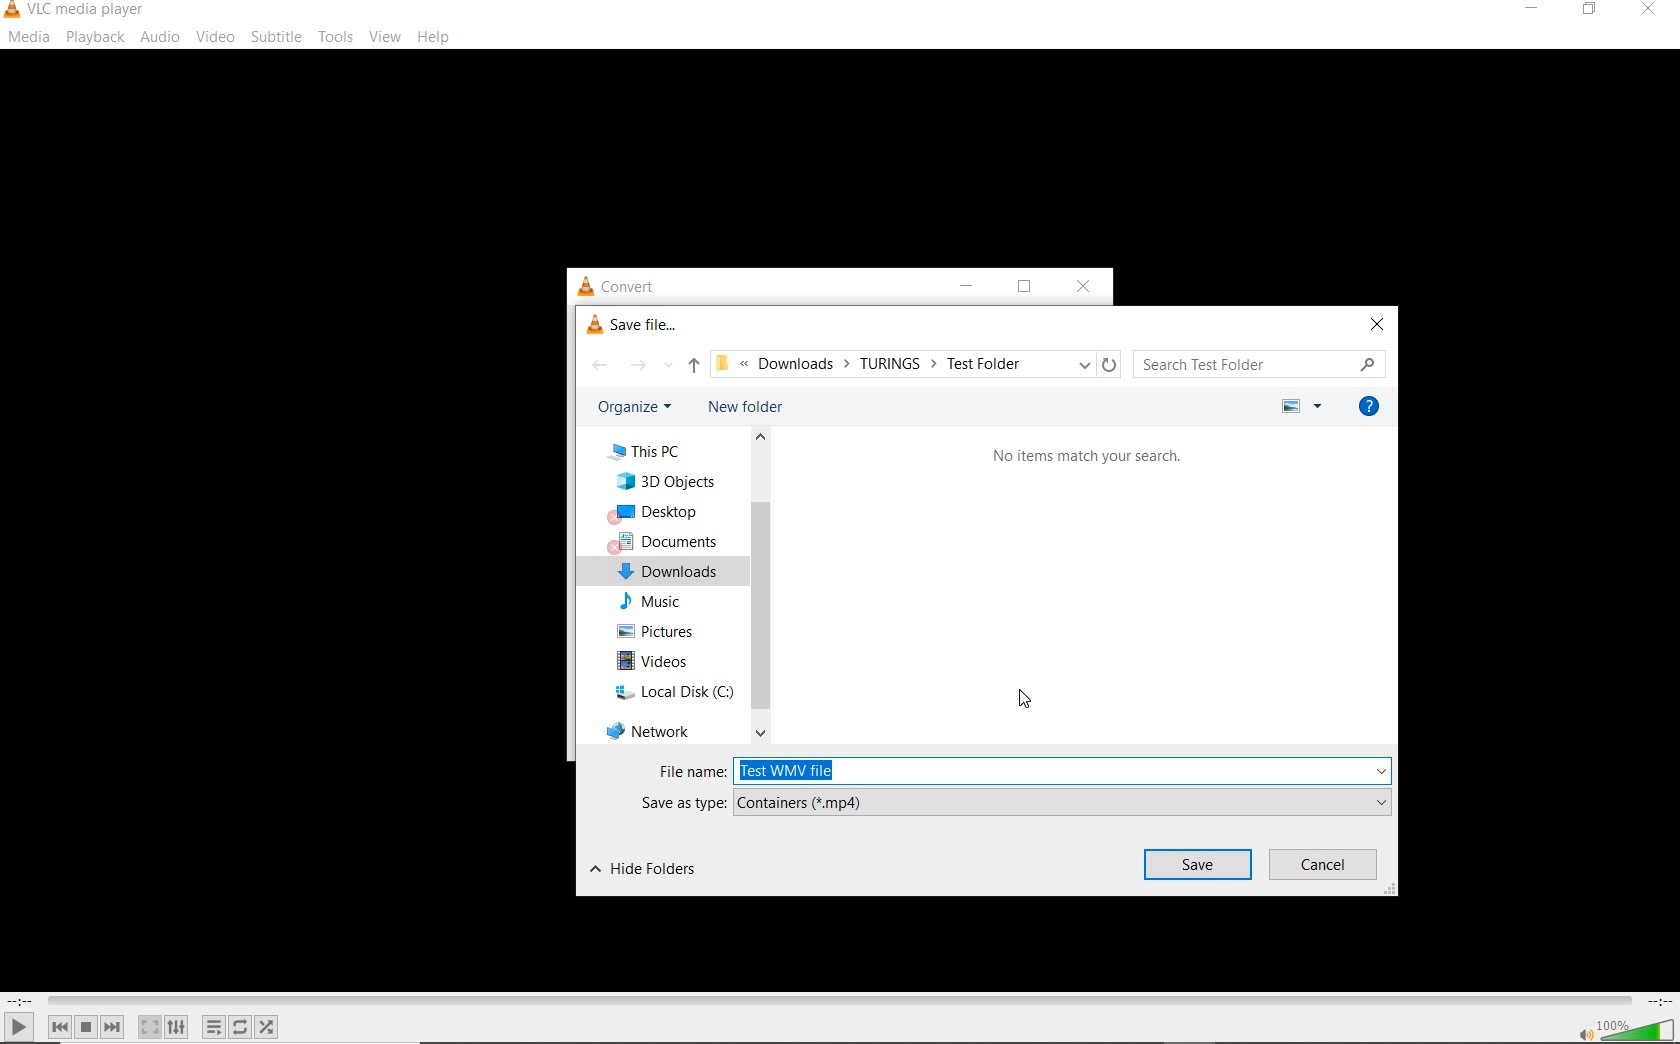 This screenshot has width=1680, height=1044. Describe the element at coordinates (667, 363) in the screenshot. I see `recent locations` at that location.